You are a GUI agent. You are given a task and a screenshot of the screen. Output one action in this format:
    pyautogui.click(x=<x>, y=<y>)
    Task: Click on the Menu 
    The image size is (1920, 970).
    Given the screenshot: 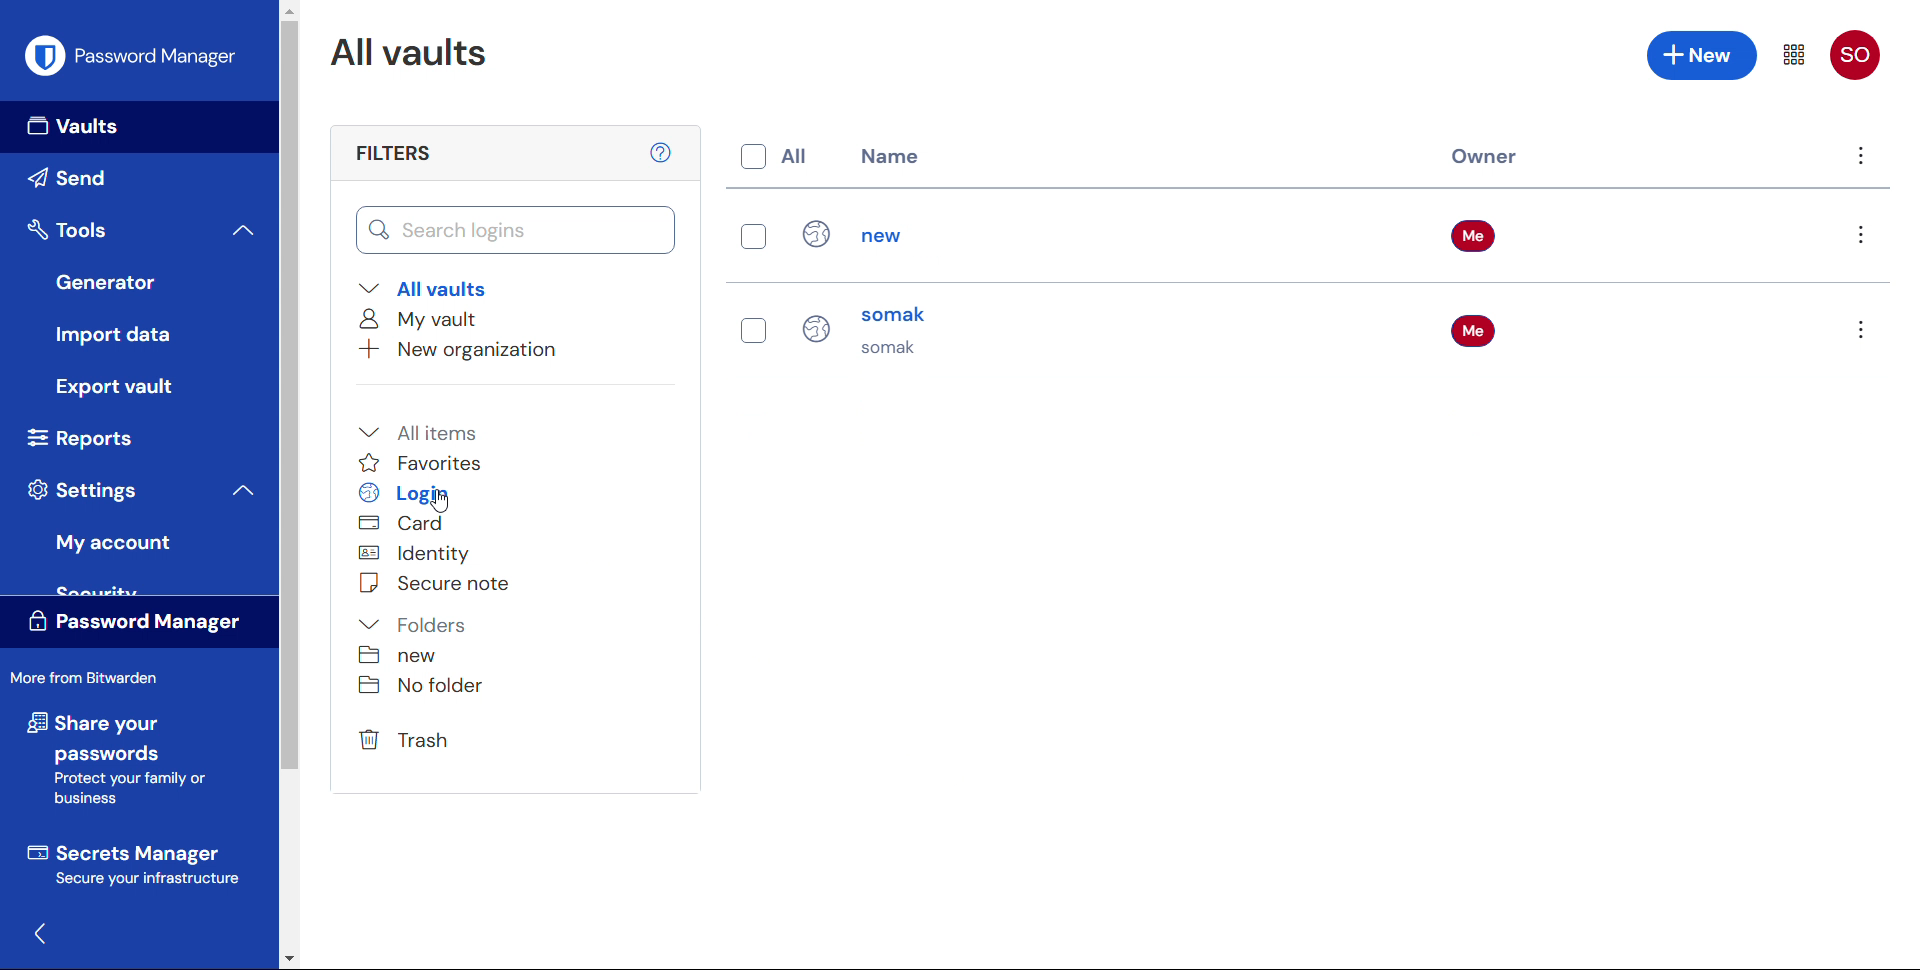 What is the action you would take?
    pyautogui.click(x=1860, y=156)
    